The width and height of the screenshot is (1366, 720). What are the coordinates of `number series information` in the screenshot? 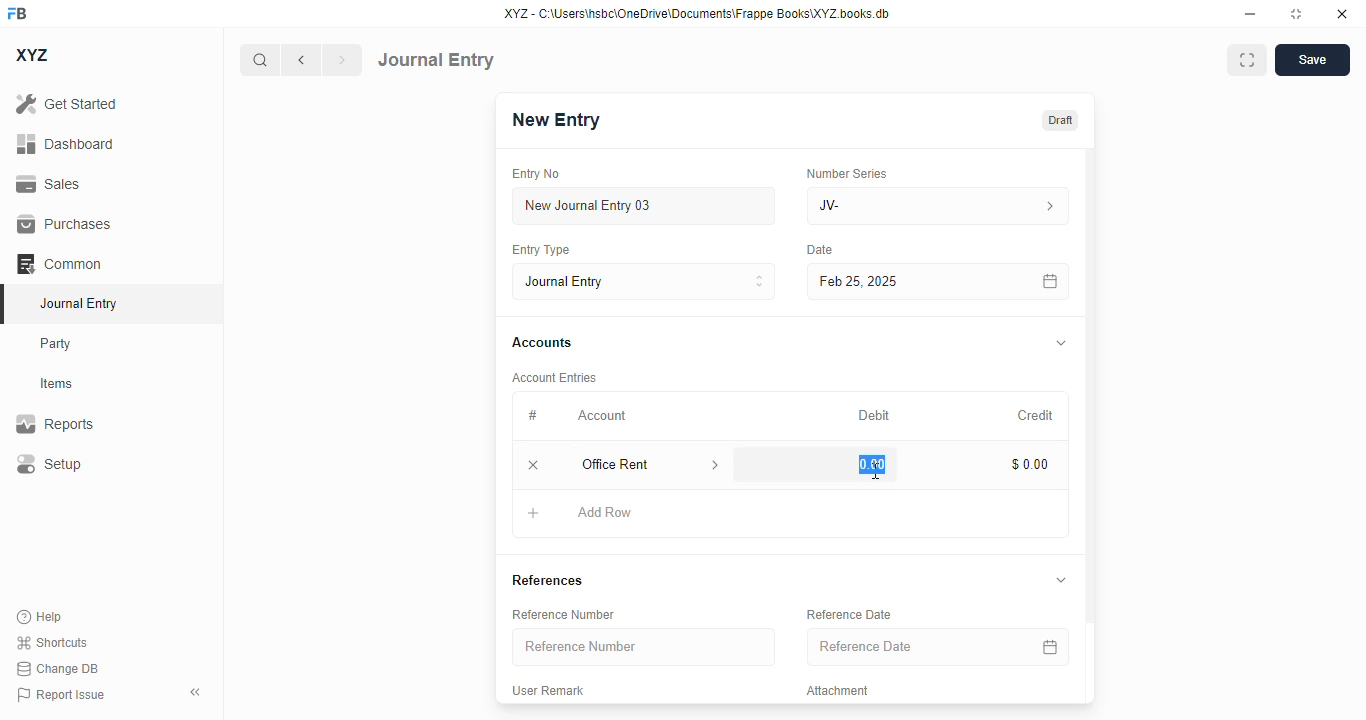 It's located at (1048, 207).